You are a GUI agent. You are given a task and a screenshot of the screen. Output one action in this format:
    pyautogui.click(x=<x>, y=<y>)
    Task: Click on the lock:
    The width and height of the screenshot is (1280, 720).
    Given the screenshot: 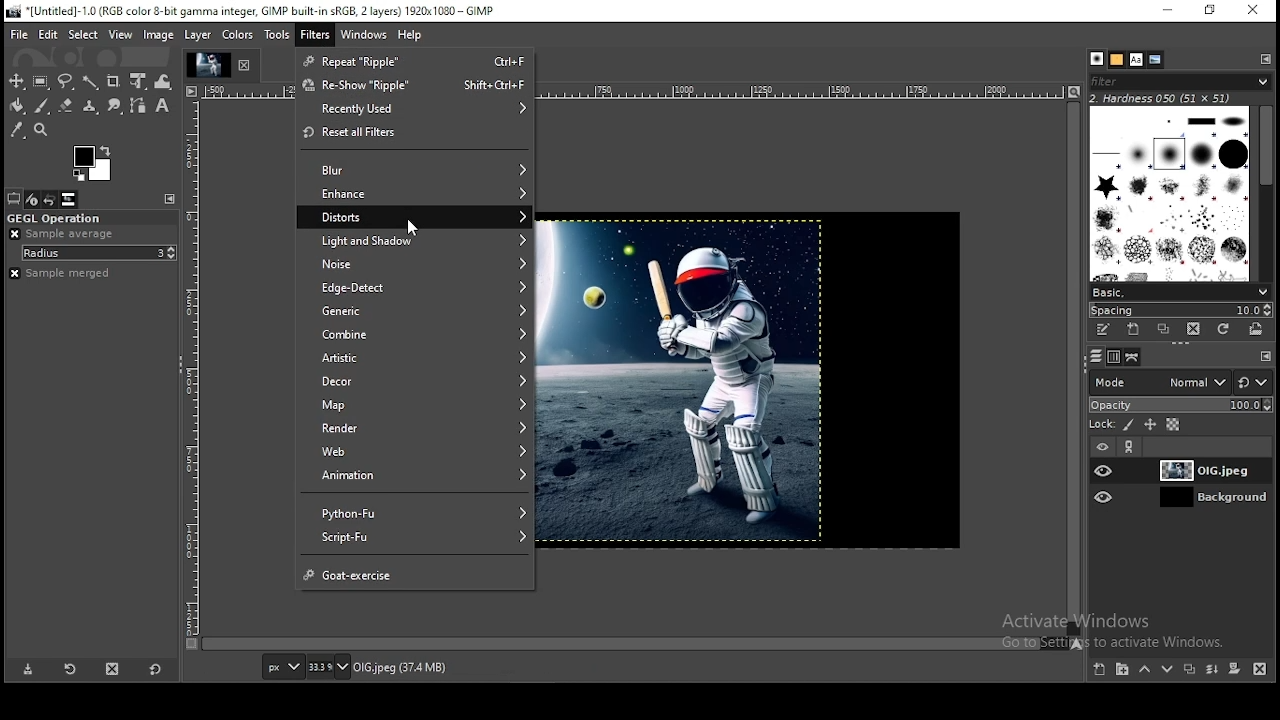 What is the action you would take?
    pyautogui.click(x=1100, y=424)
    